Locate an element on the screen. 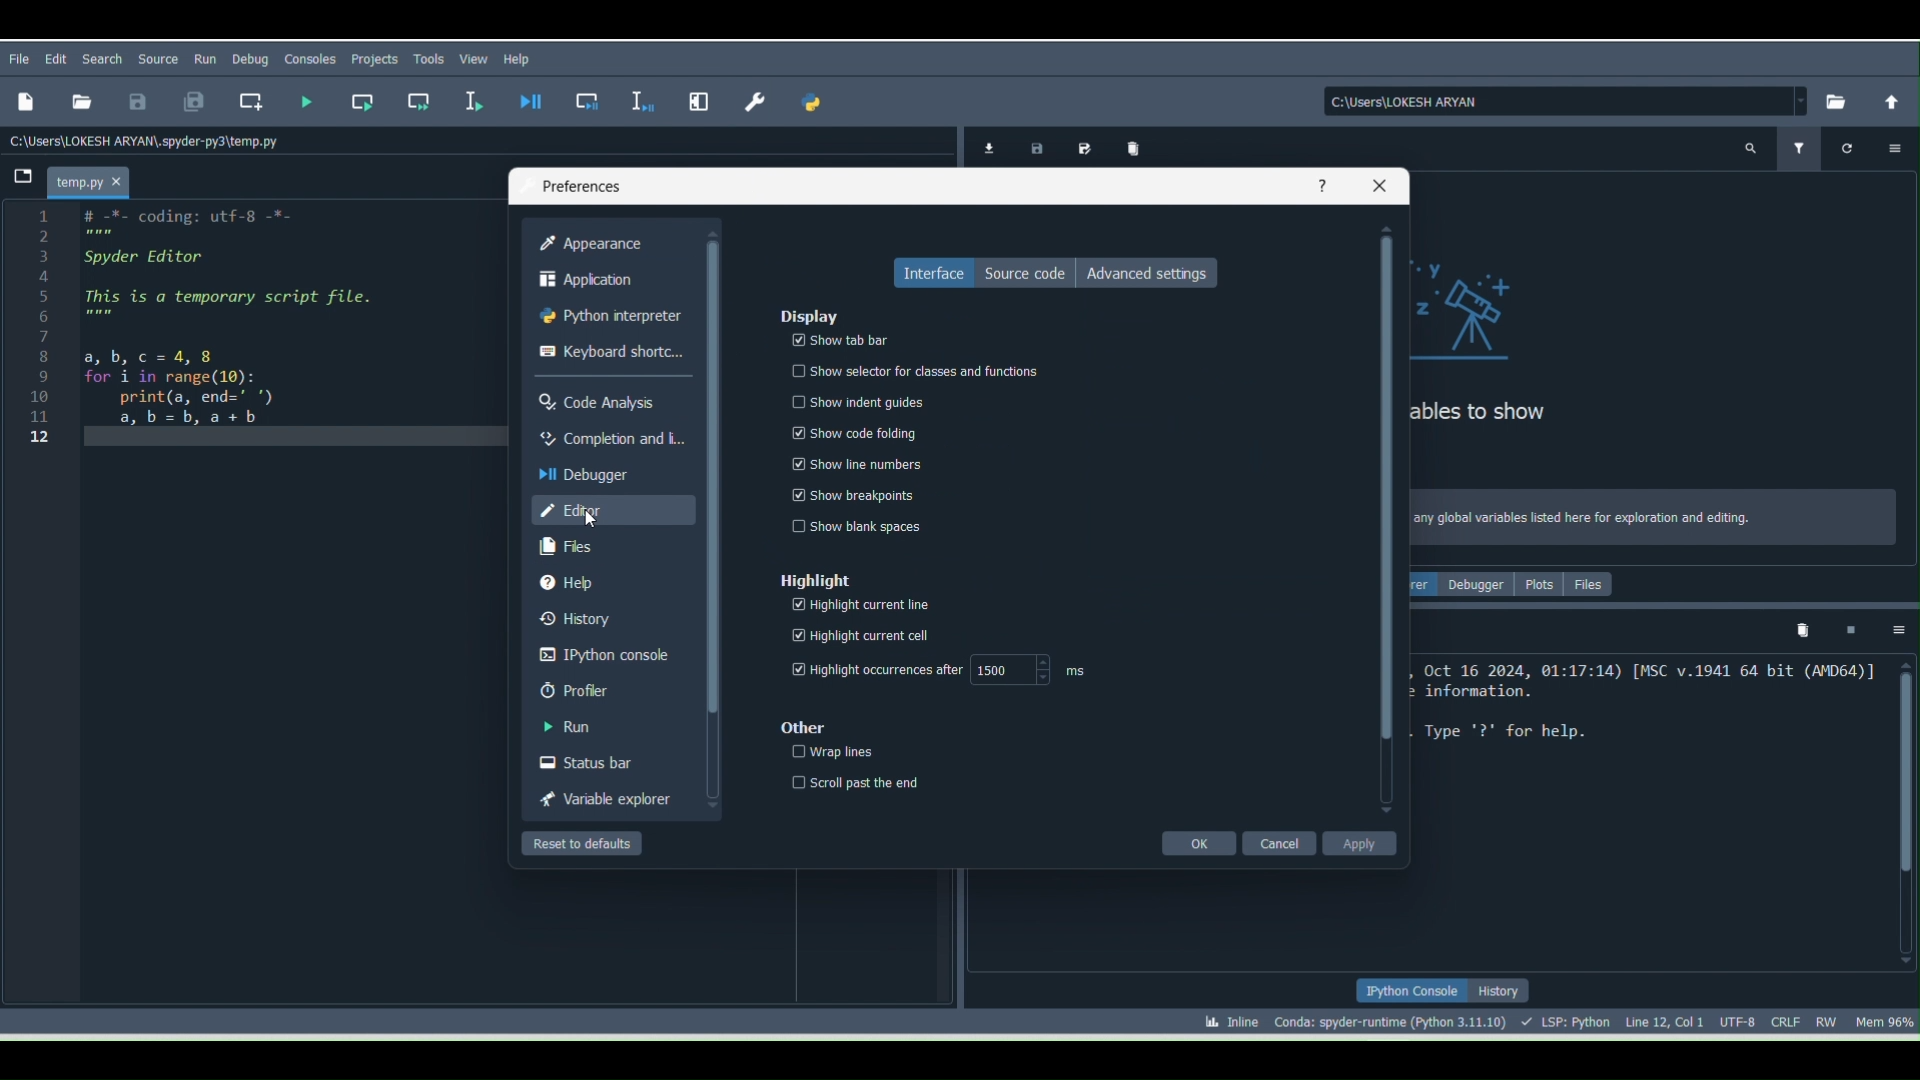  Run is located at coordinates (612, 724).